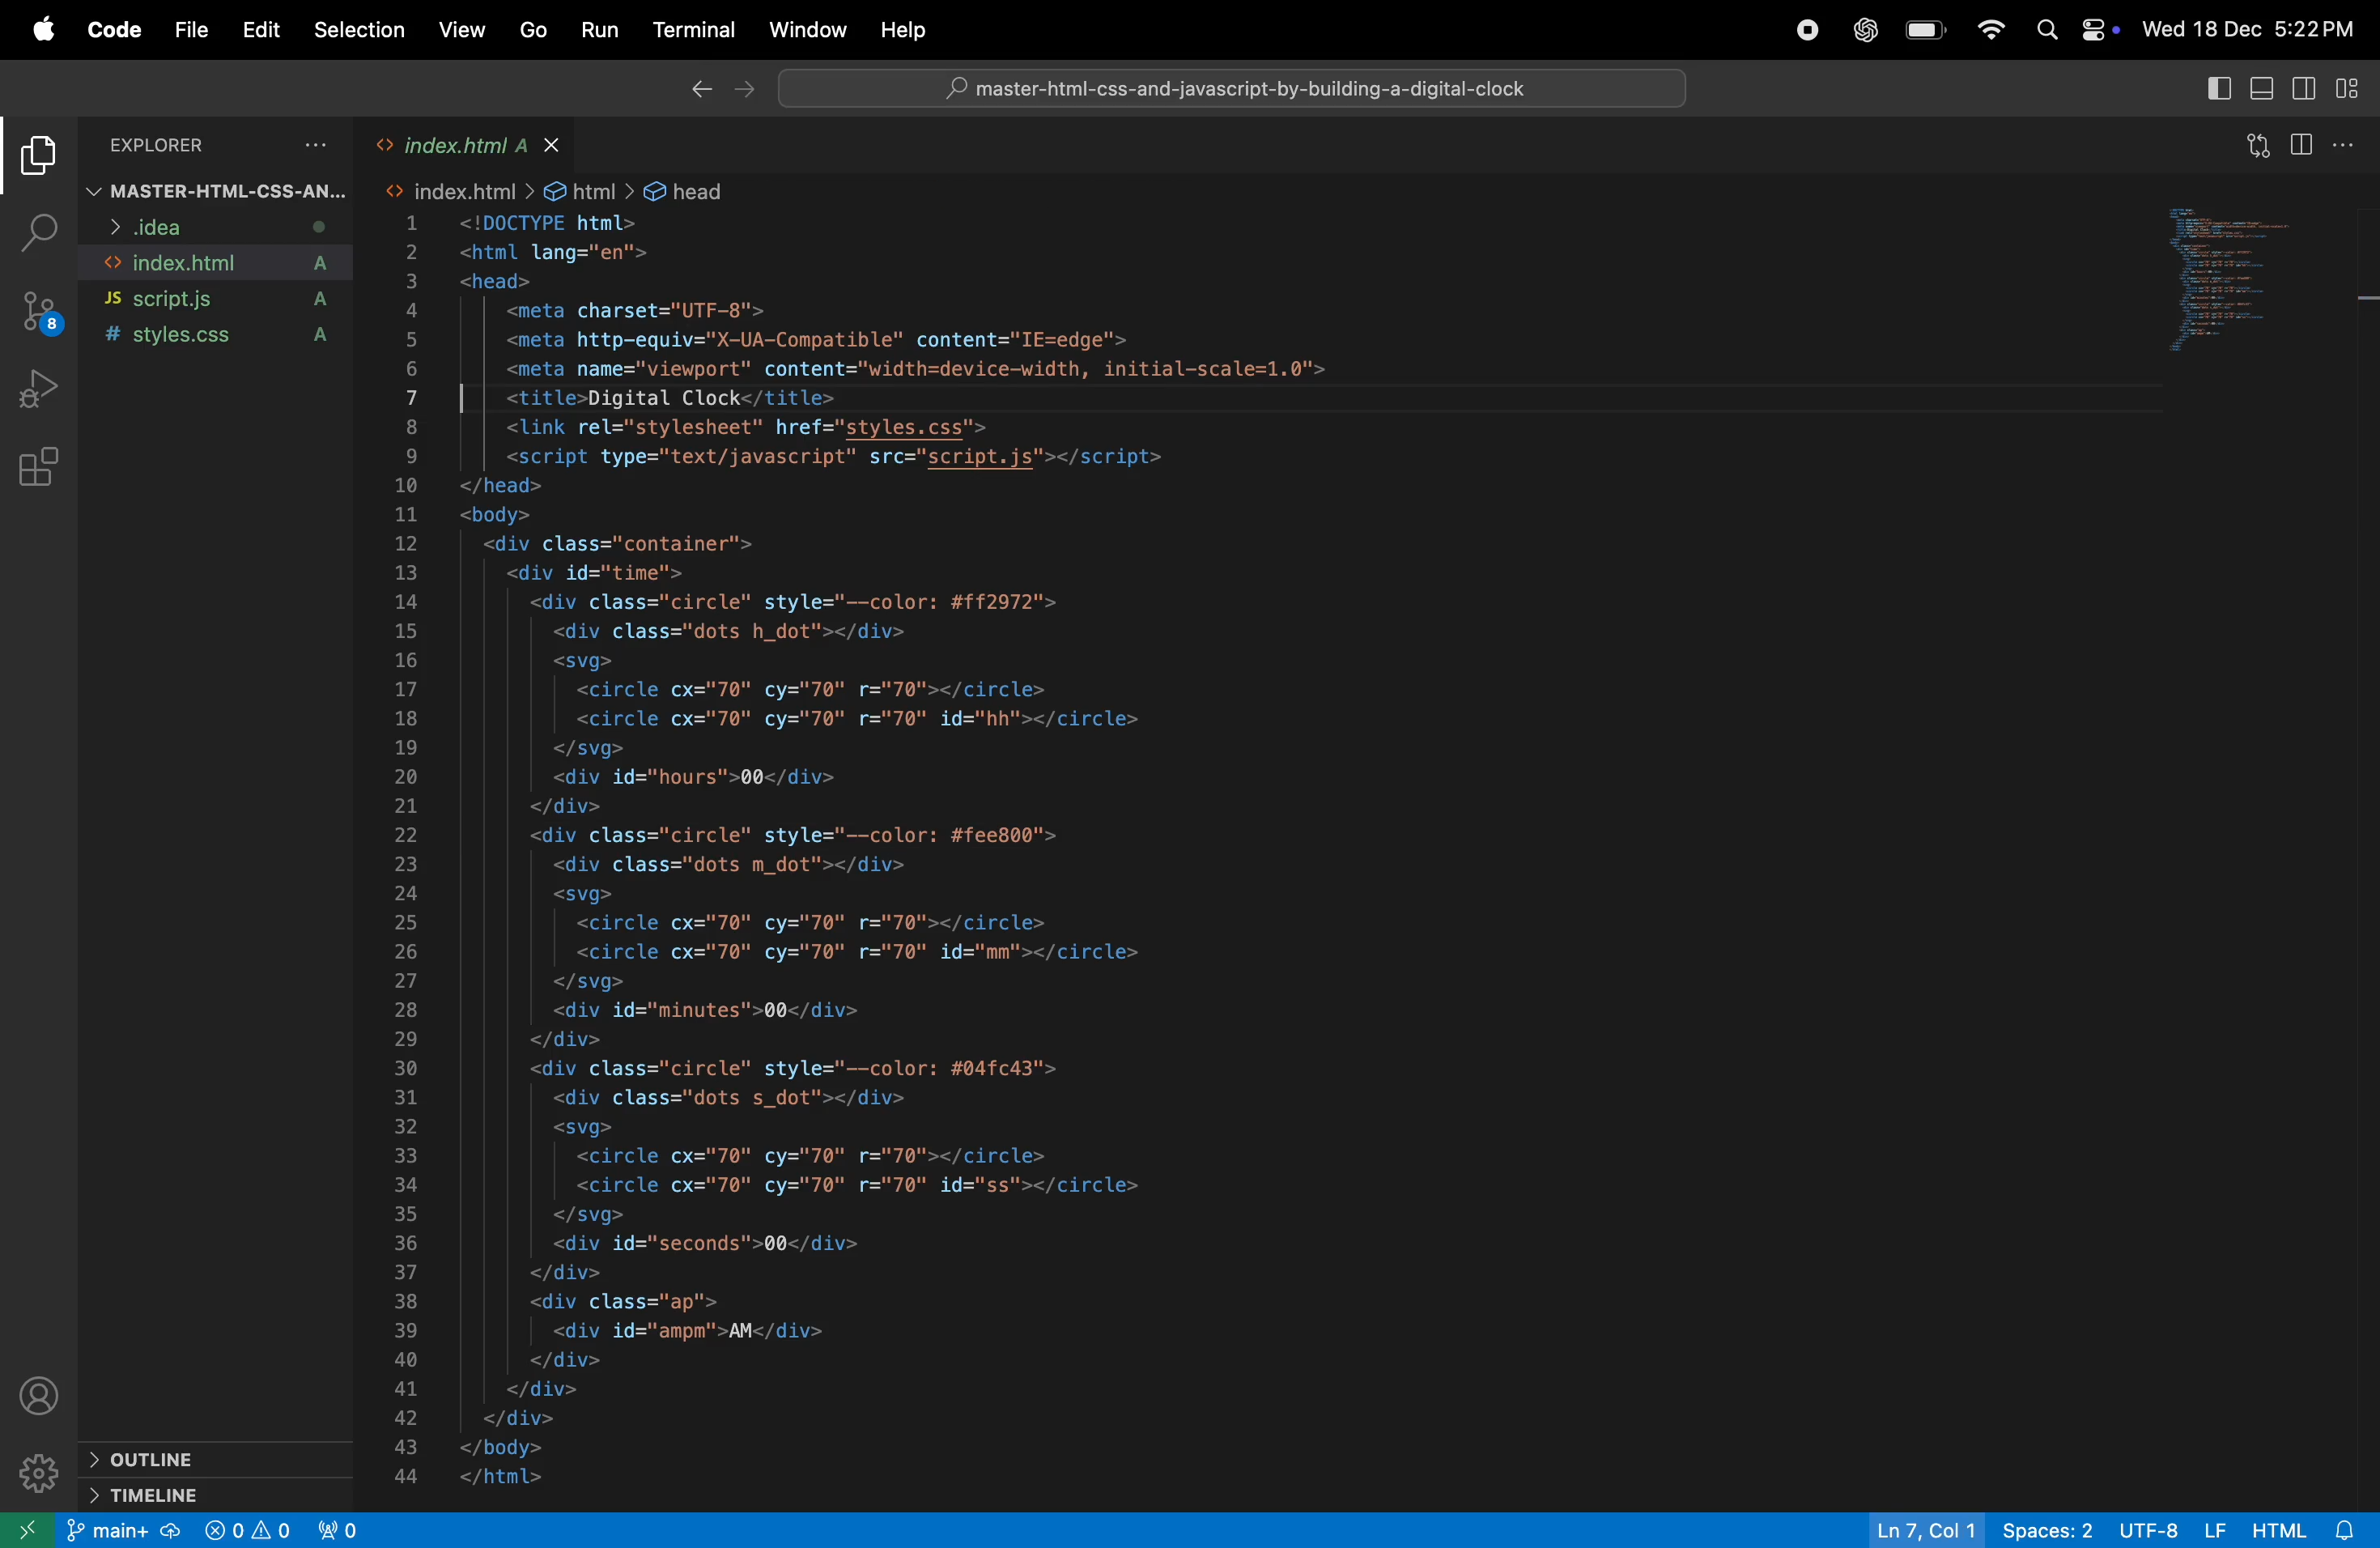 The image size is (2380, 1548). Describe the element at coordinates (114, 28) in the screenshot. I see `code` at that location.